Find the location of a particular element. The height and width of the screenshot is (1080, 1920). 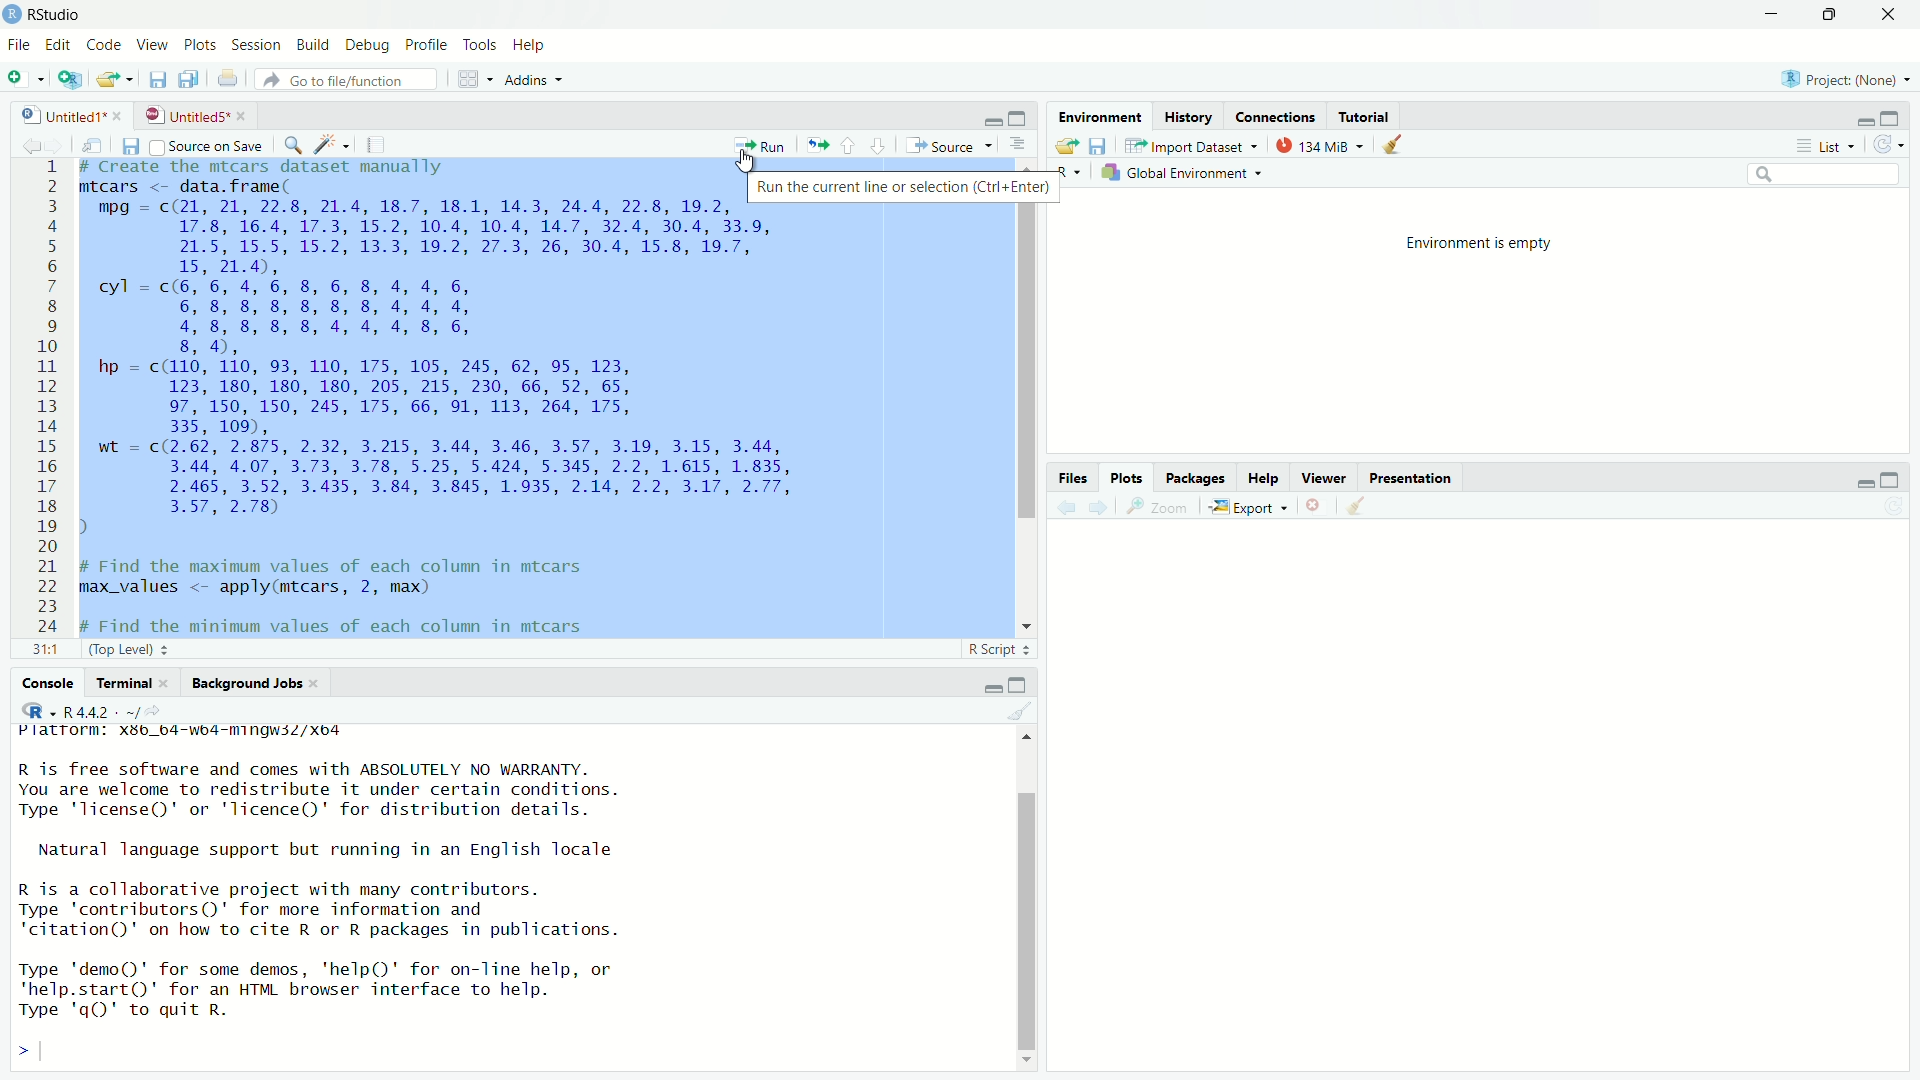

Tools is located at coordinates (477, 44).